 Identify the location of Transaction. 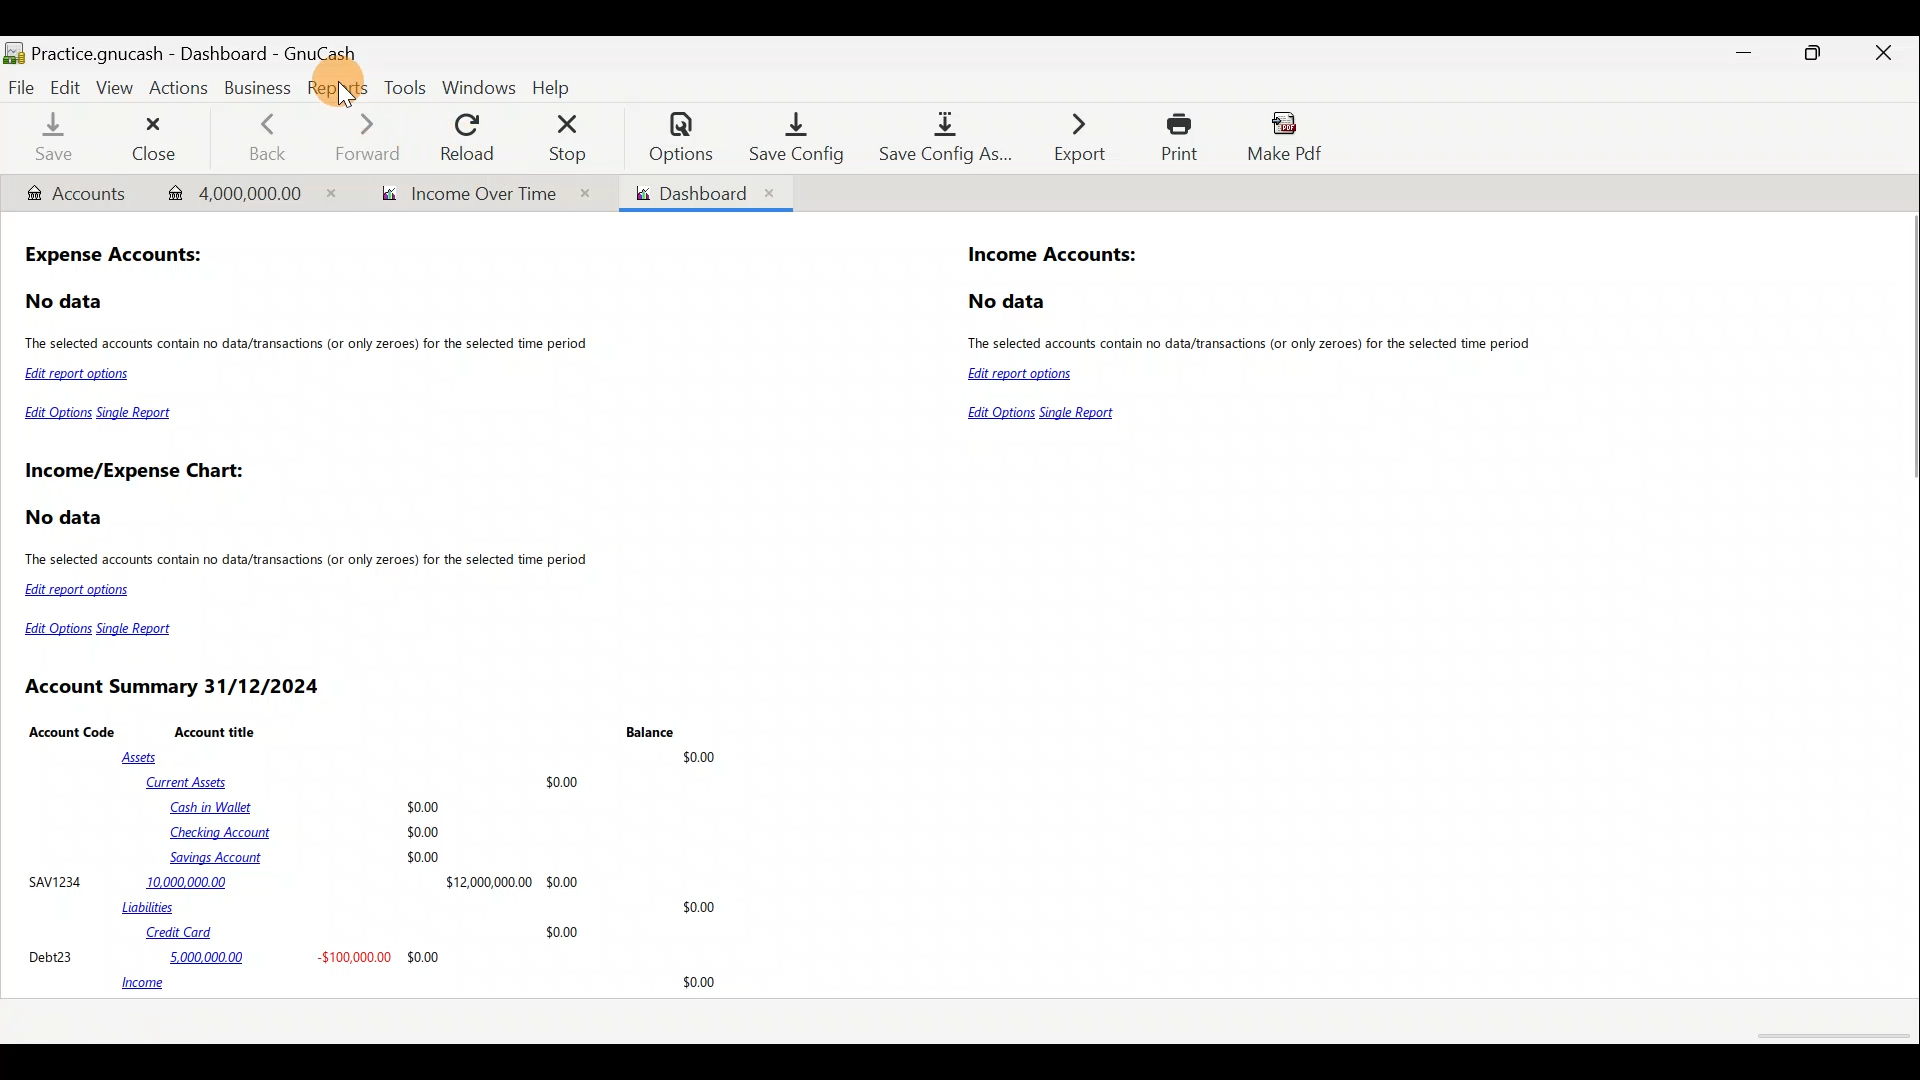
(242, 191).